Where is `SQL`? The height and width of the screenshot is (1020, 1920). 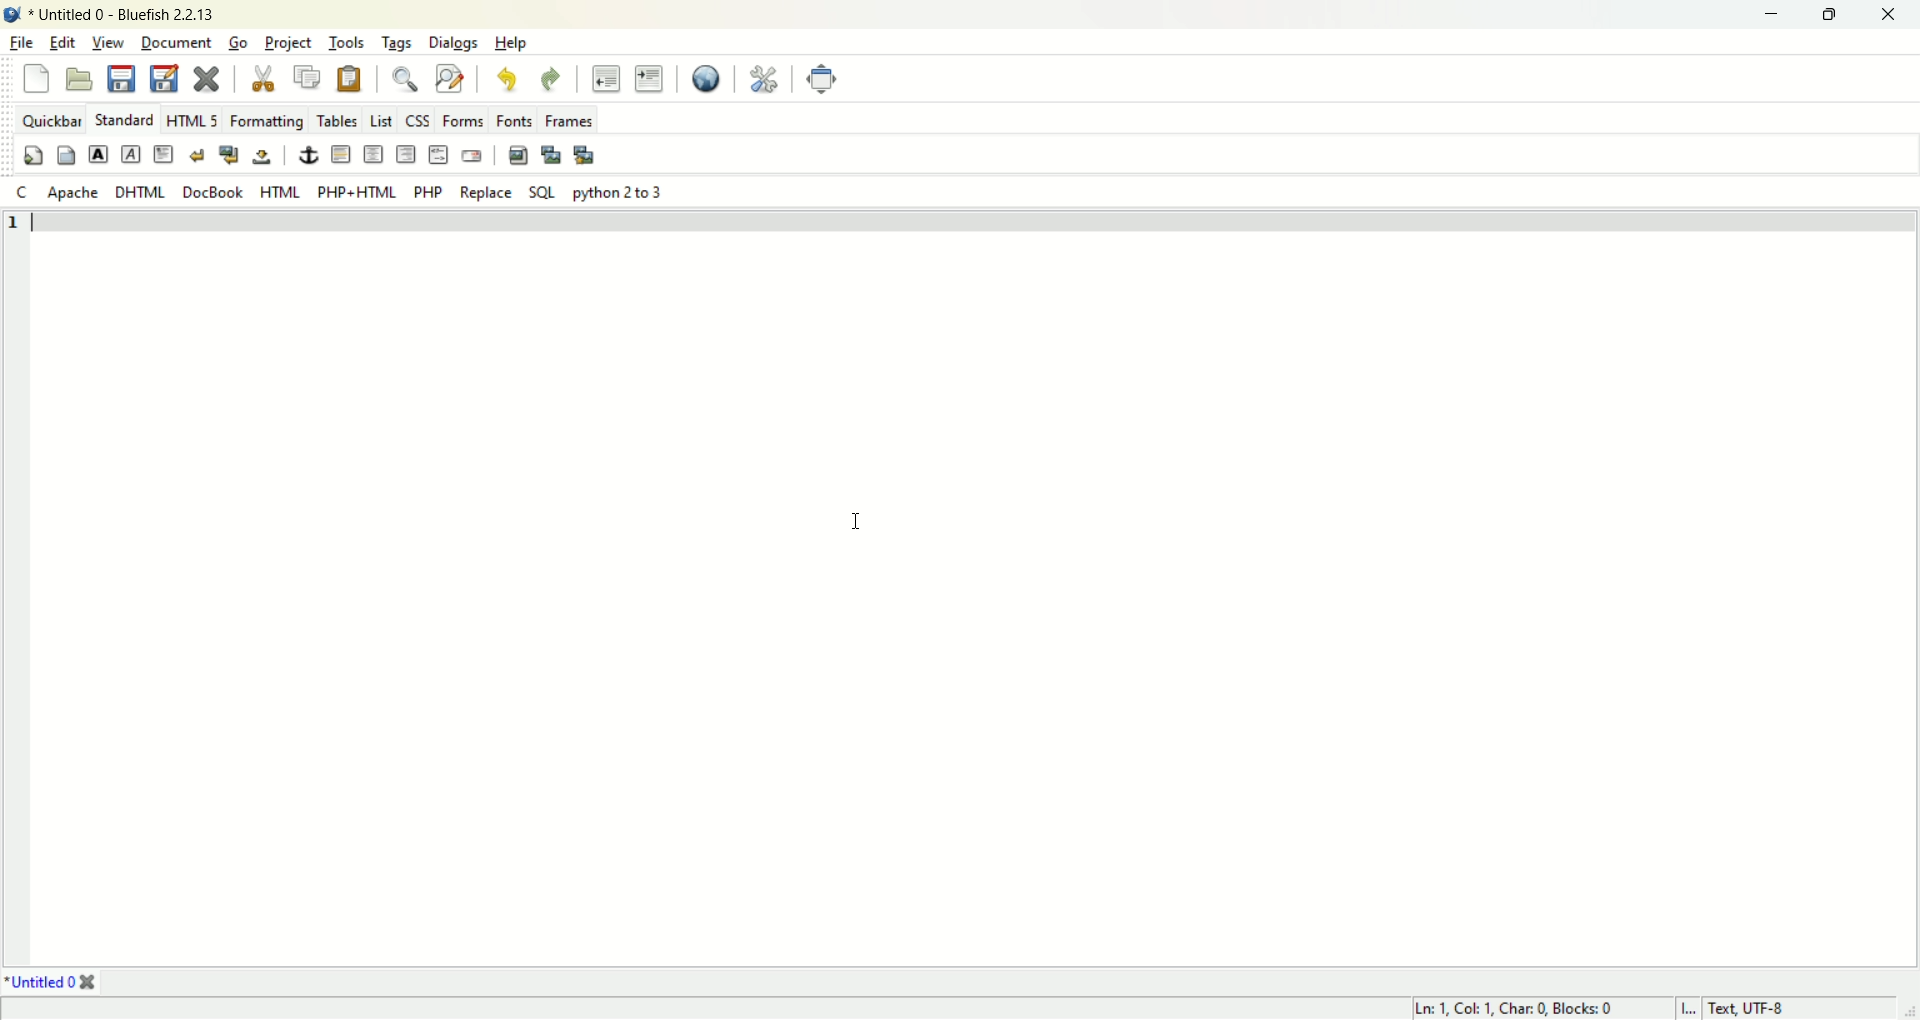 SQL is located at coordinates (542, 192).